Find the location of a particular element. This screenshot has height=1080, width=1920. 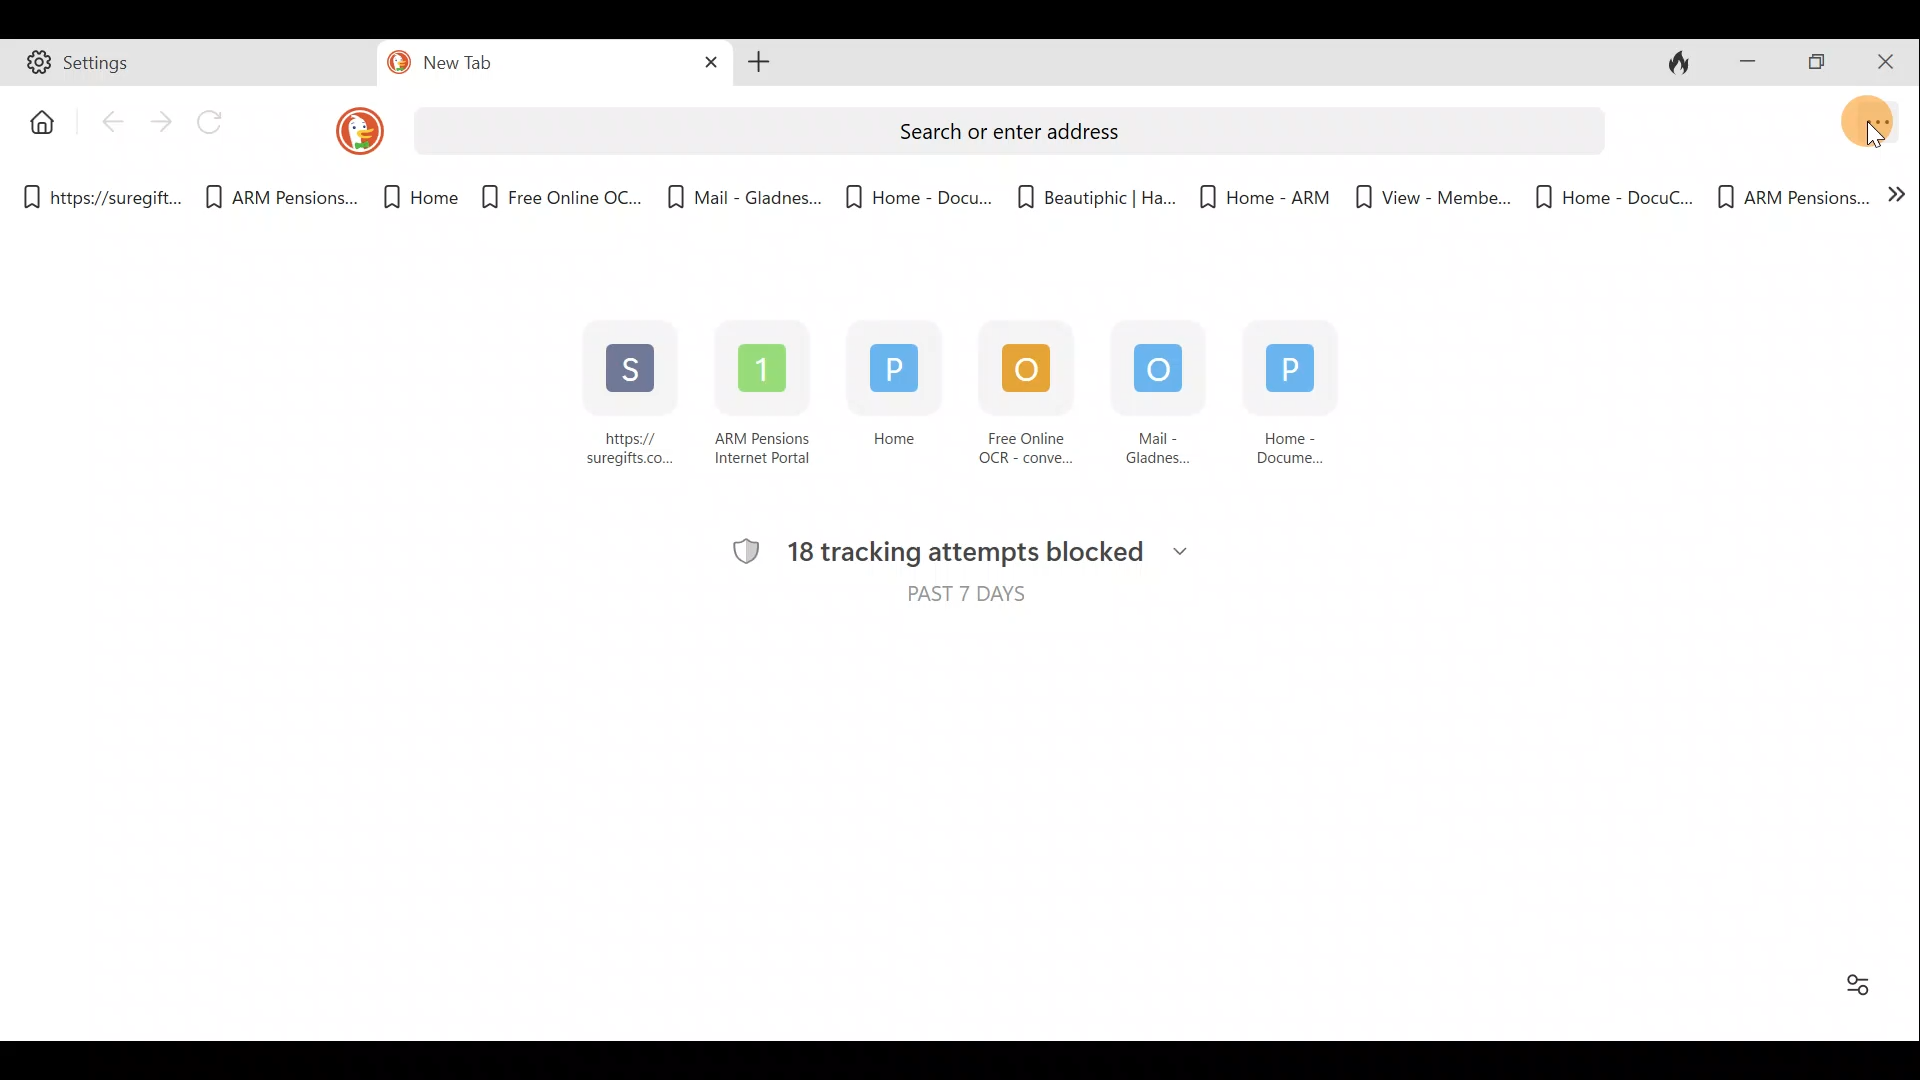

View - Membe... is located at coordinates (1427, 197).